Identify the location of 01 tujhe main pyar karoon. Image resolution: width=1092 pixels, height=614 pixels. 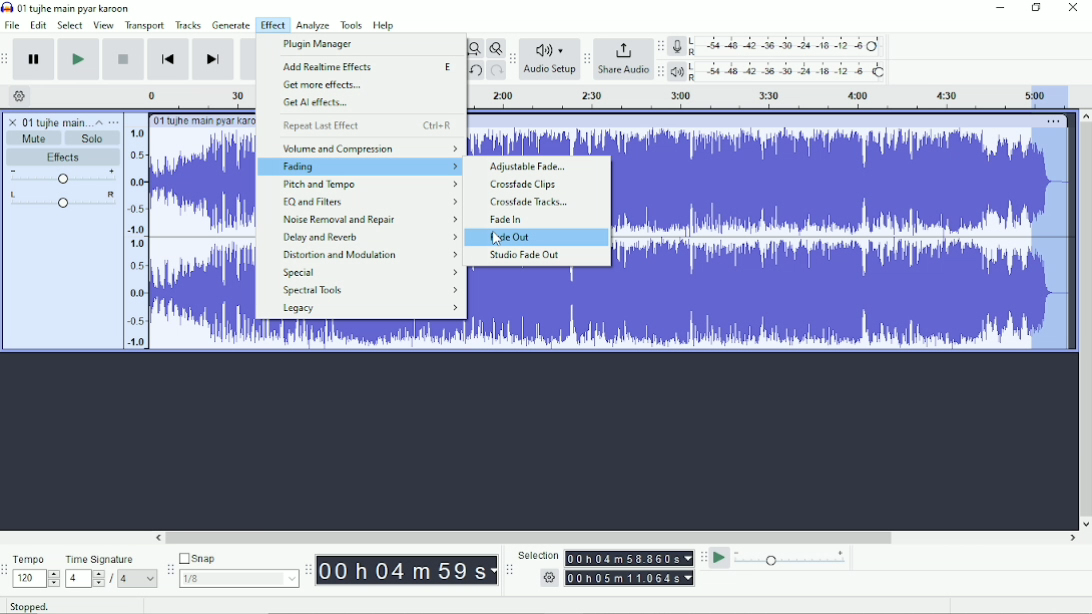
(76, 8).